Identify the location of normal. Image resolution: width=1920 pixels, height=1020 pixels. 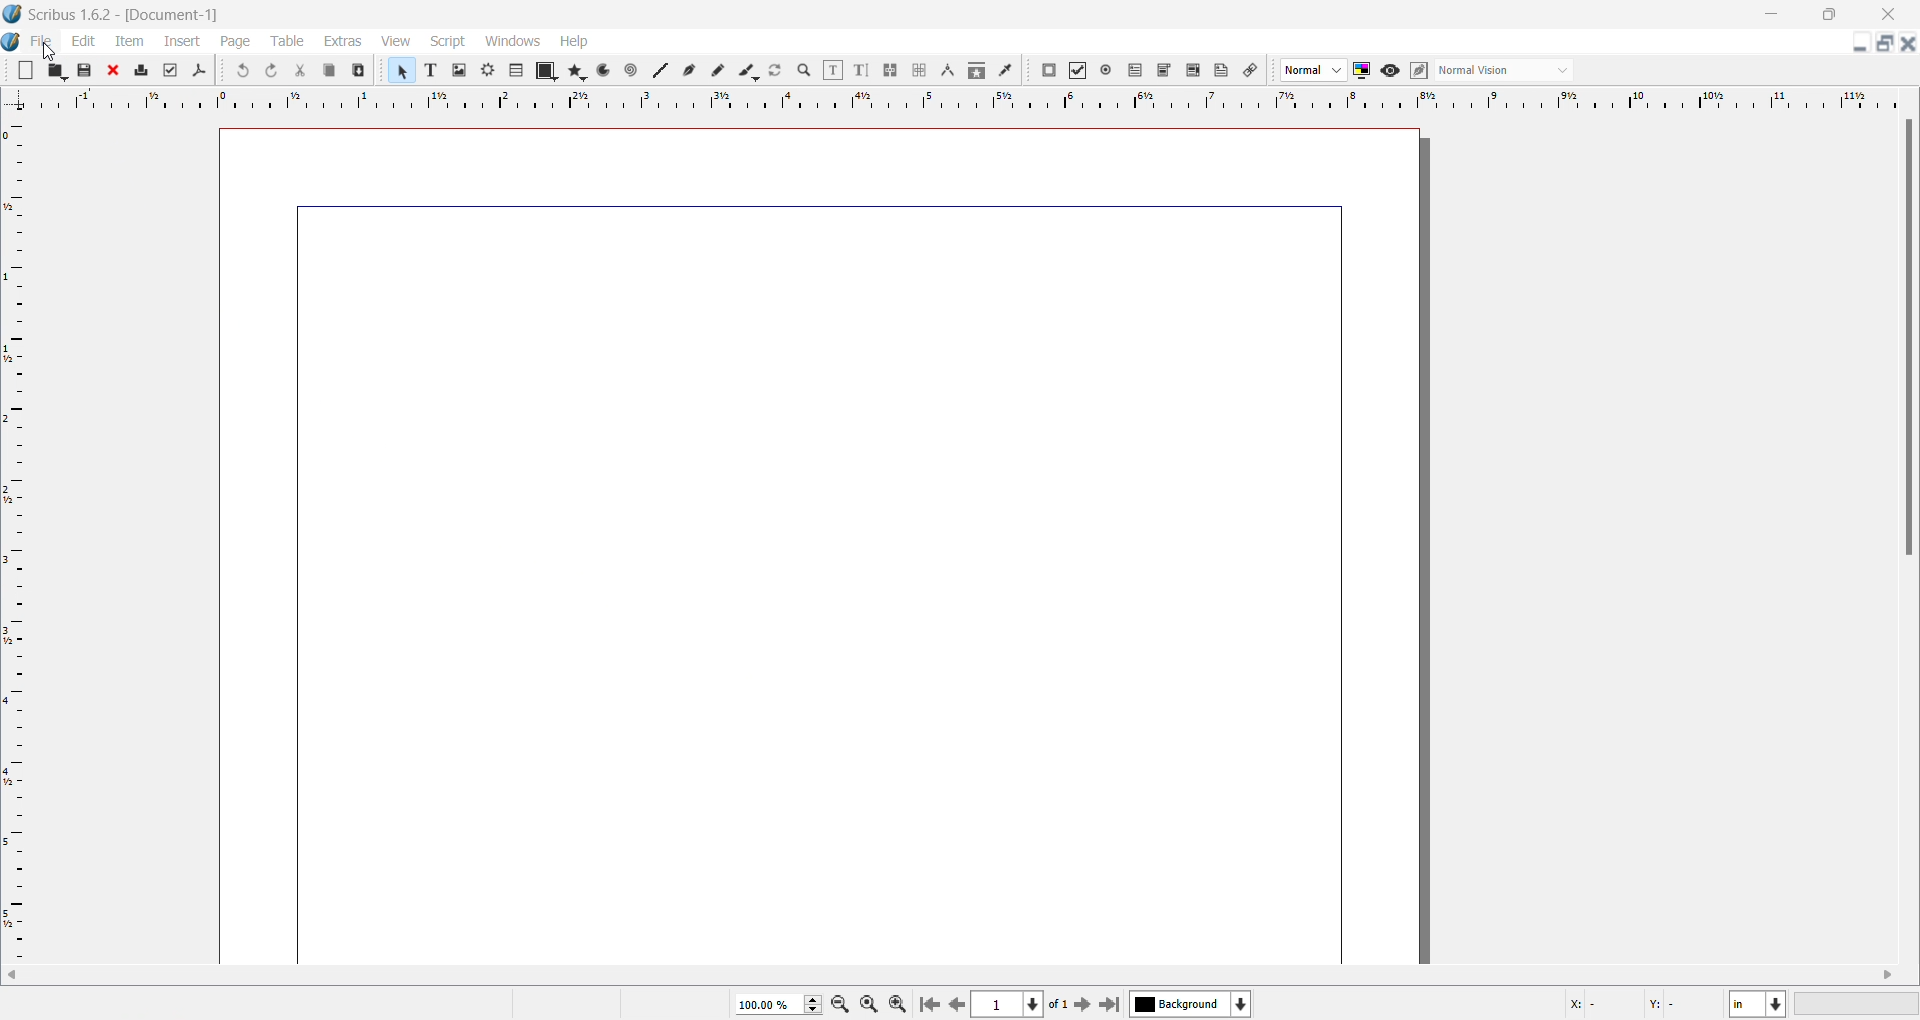
(1495, 70).